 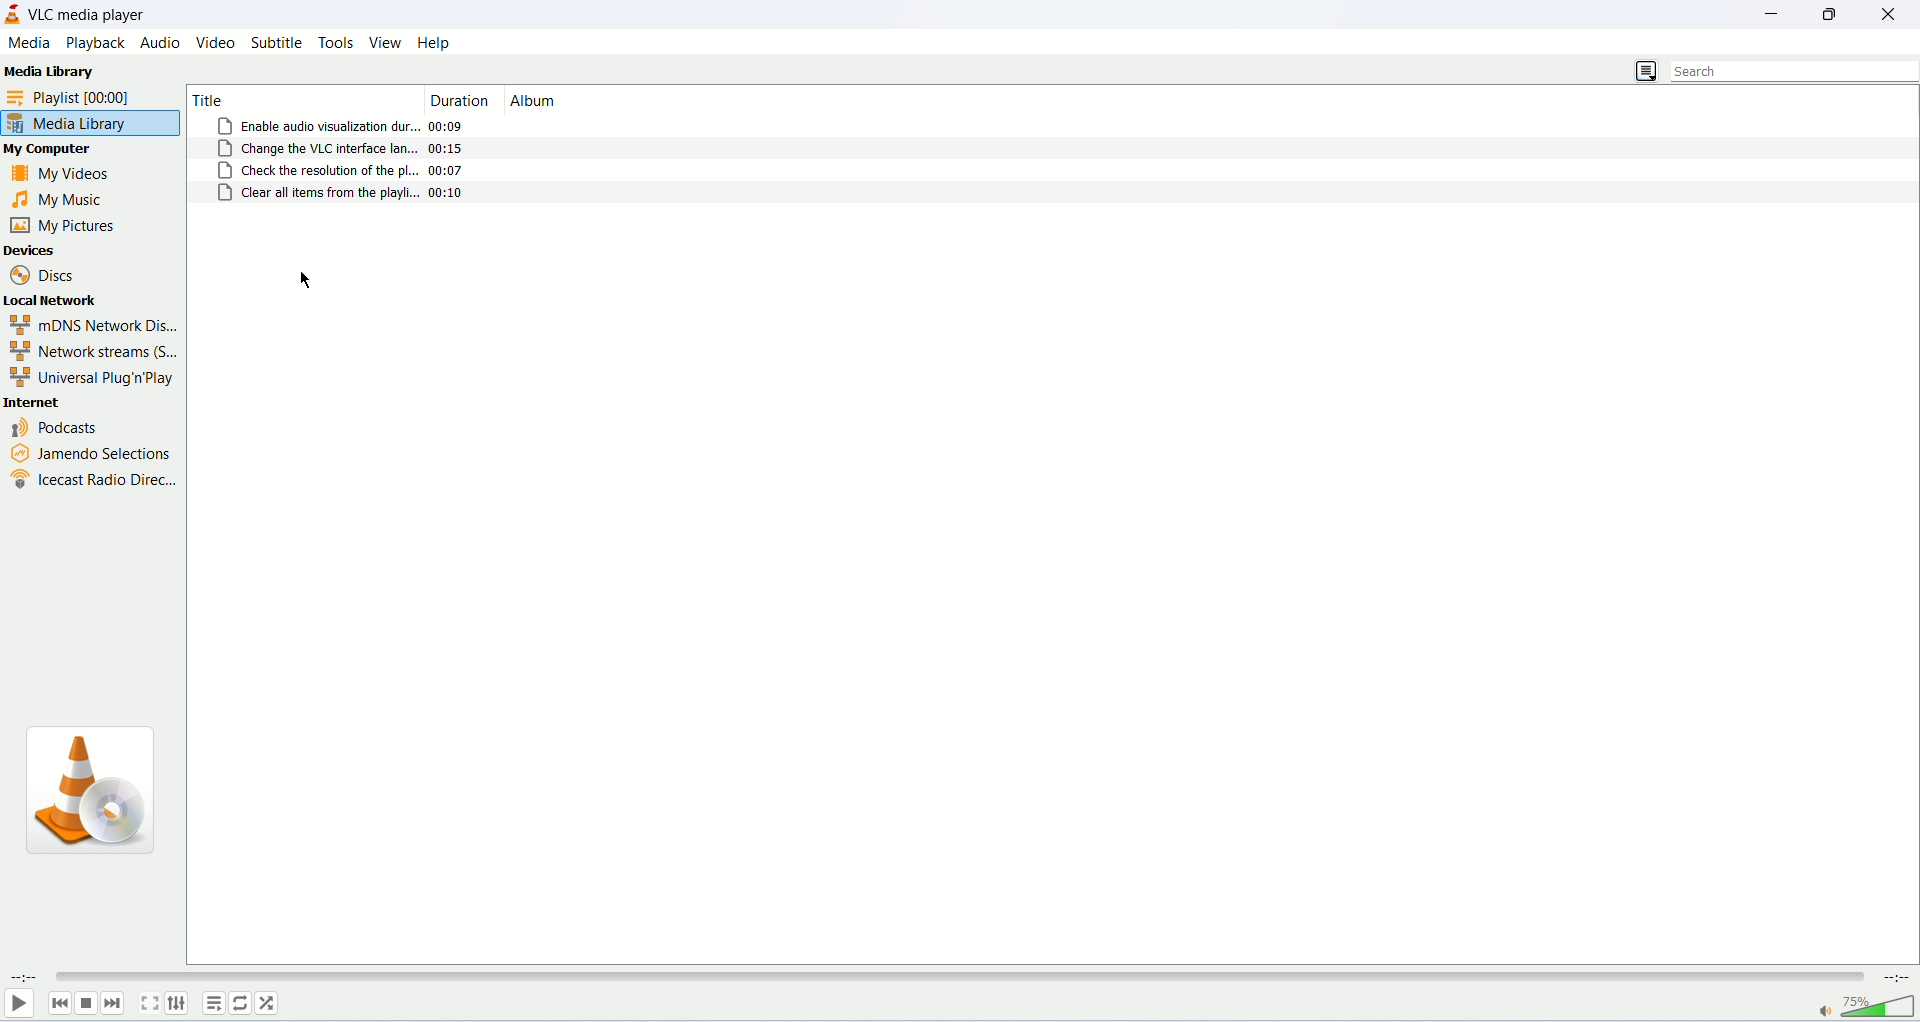 I want to click on maximize, so click(x=1832, y=15).